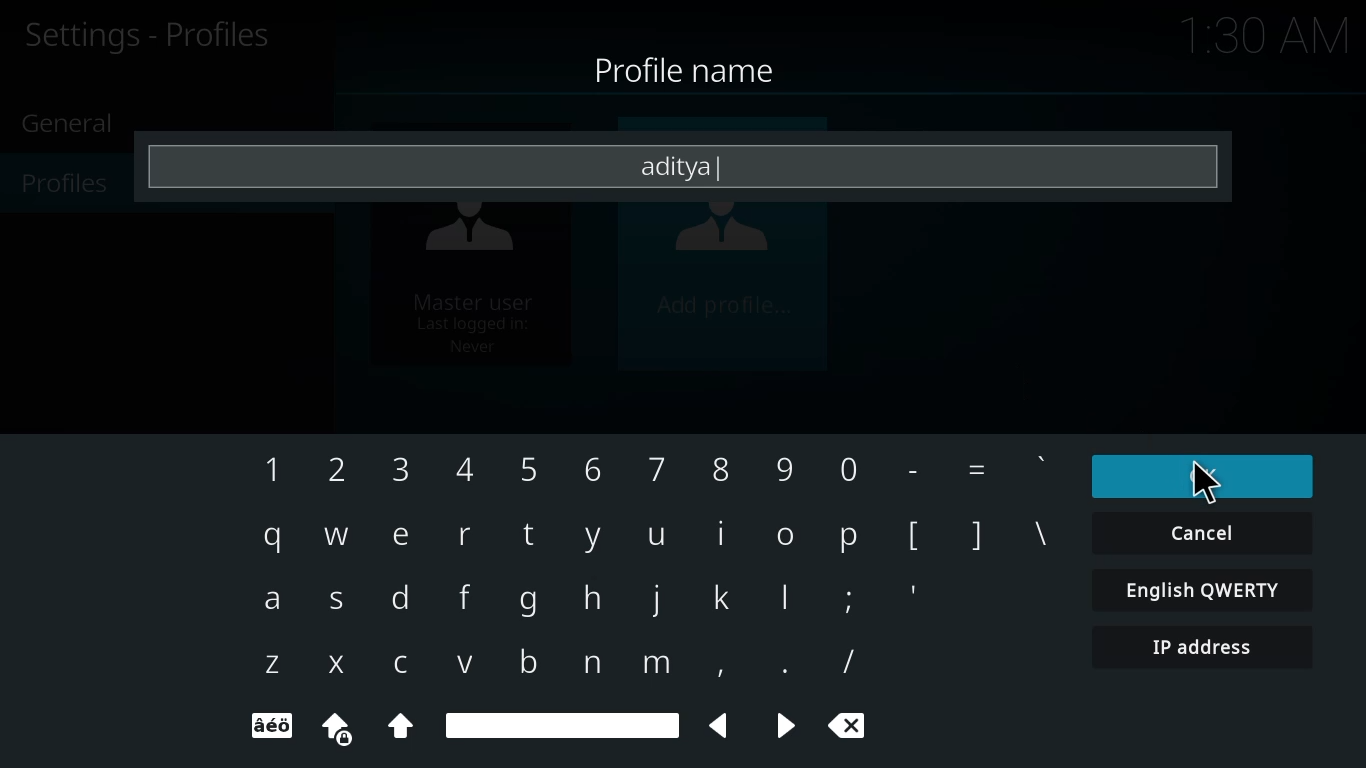 This screenshot has height=768, width=1366. Describe the element at coordinates (978, 470) in the screenshot. I see `=` at that location.